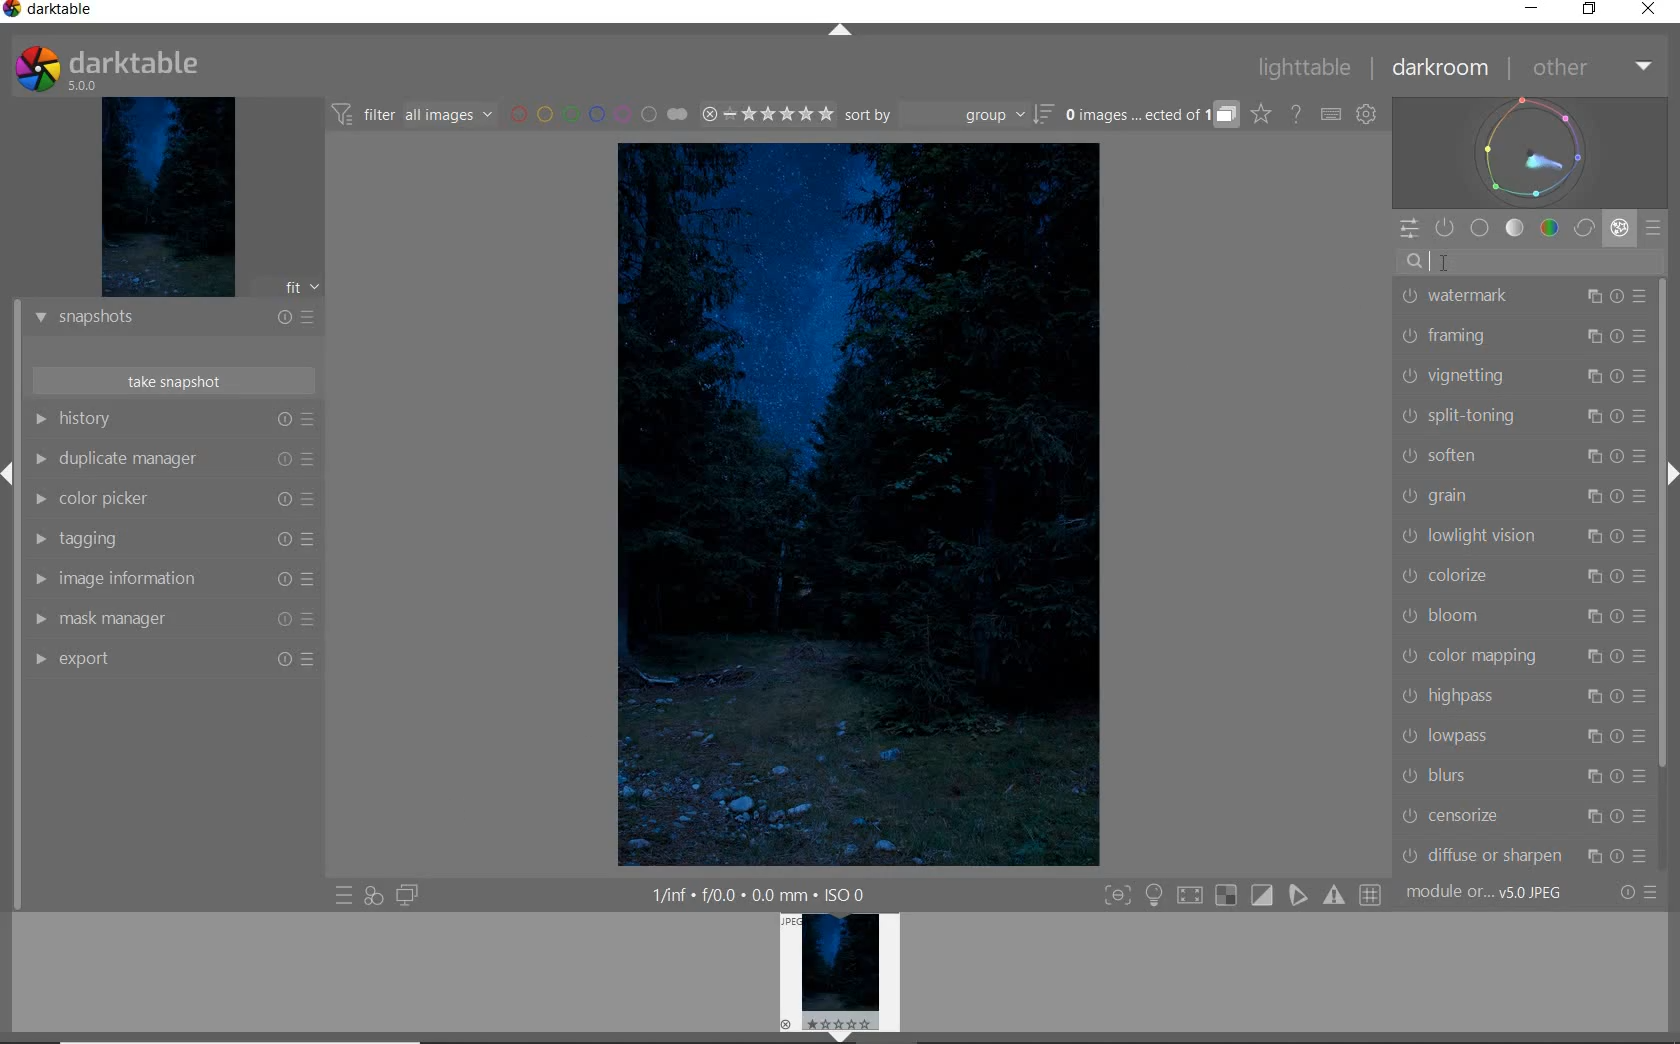  What do you see at coordinates (1552, 228) in the screenshot?
I see `COLOR` at bounding box center [1552, 228].